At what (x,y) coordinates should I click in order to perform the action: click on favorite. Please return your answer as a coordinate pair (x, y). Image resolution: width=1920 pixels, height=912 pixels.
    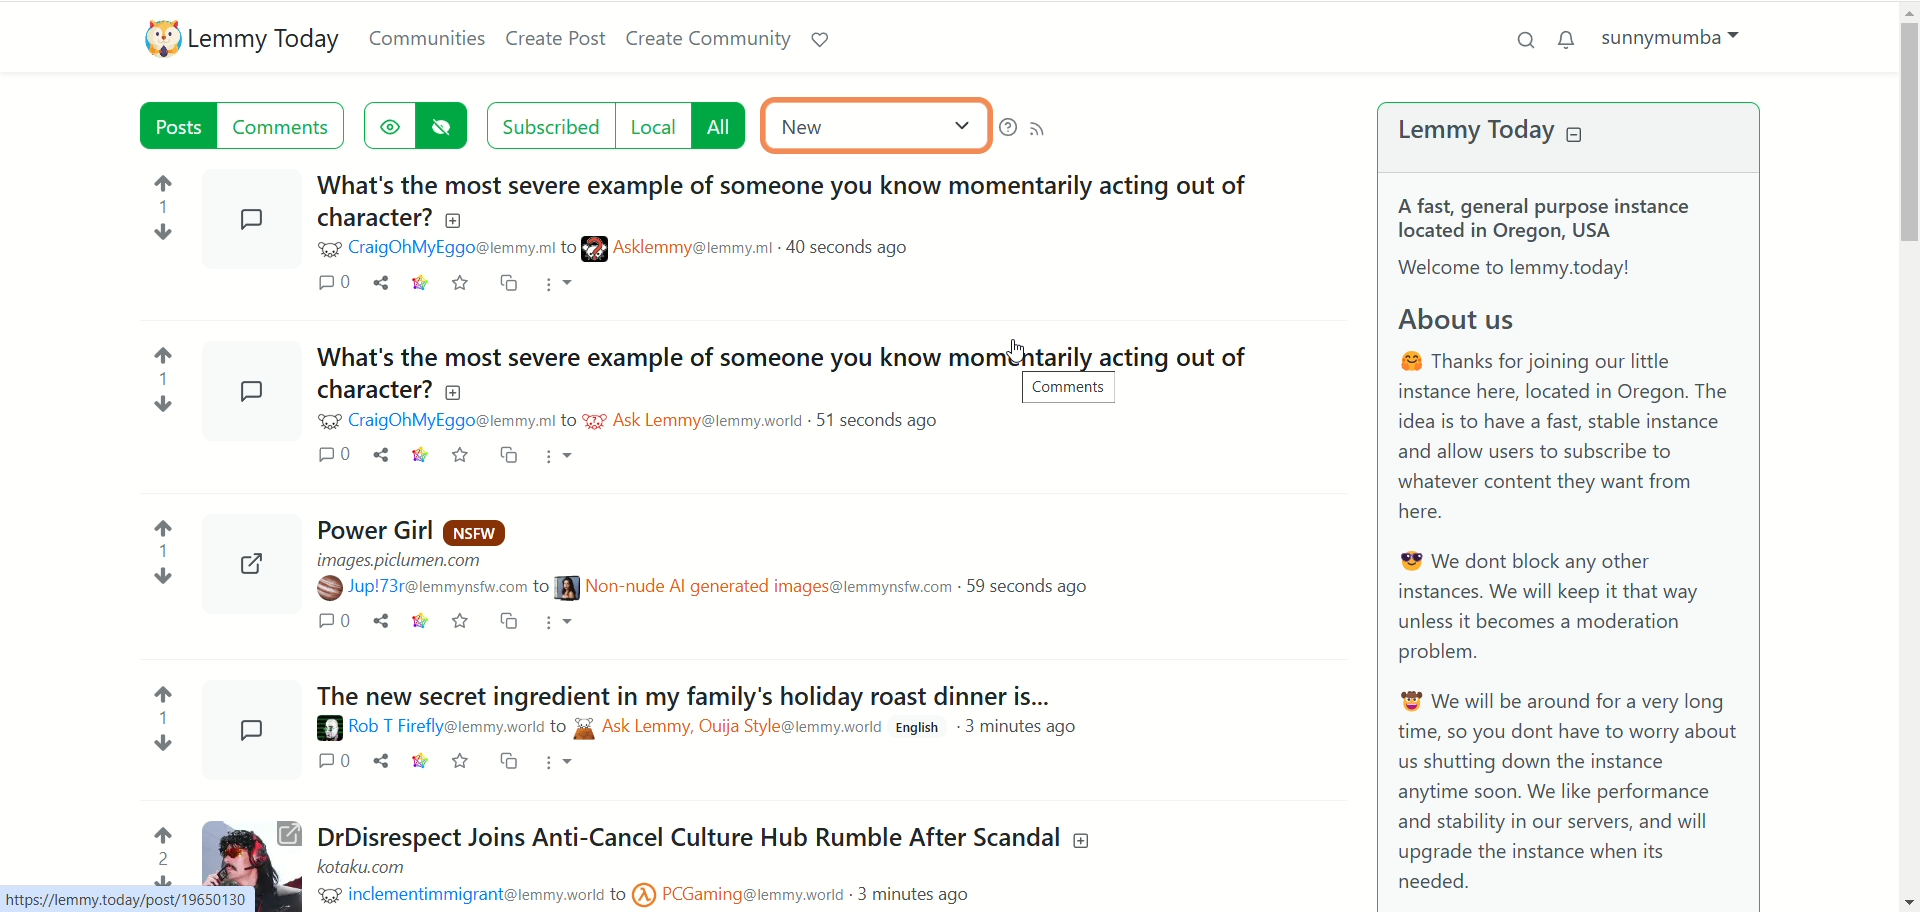
    Looking at the image, I should click on (467, 280).